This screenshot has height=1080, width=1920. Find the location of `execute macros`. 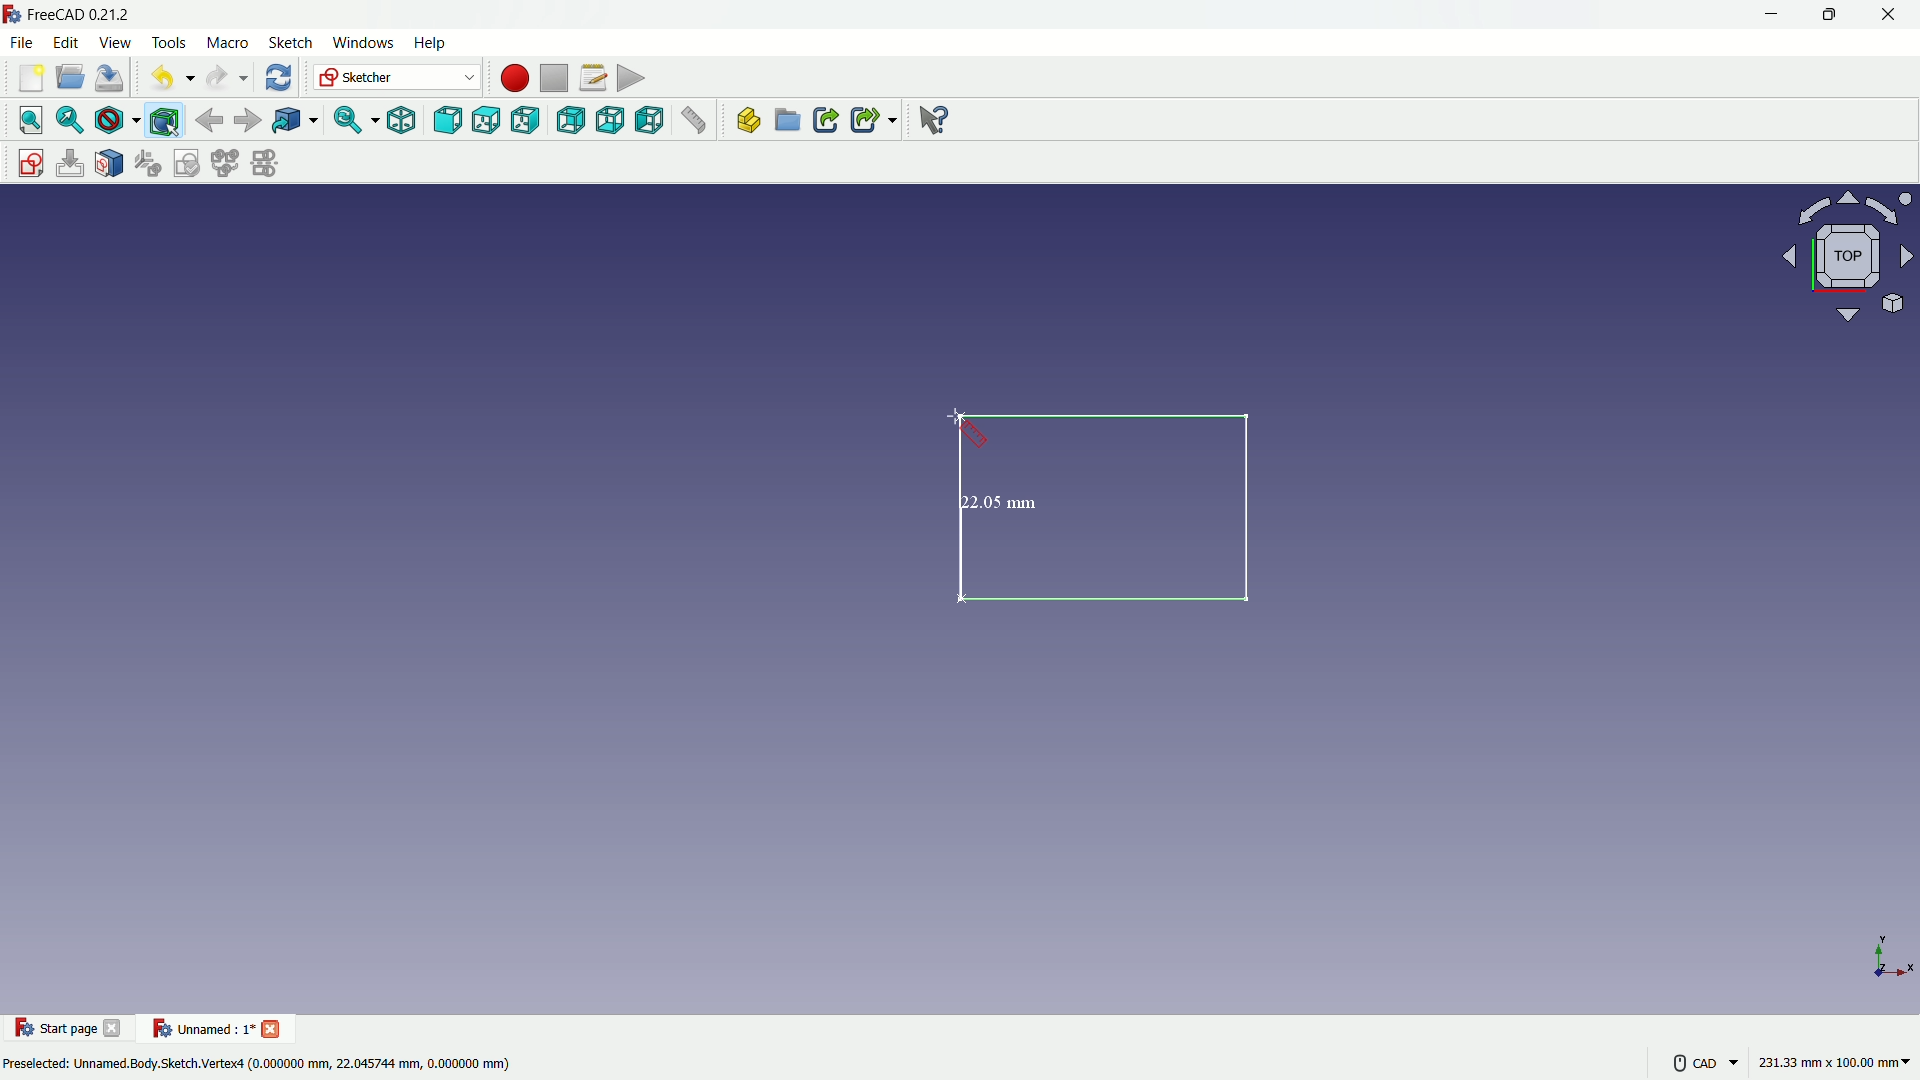

execute macros is located at coordinates (631, 81).